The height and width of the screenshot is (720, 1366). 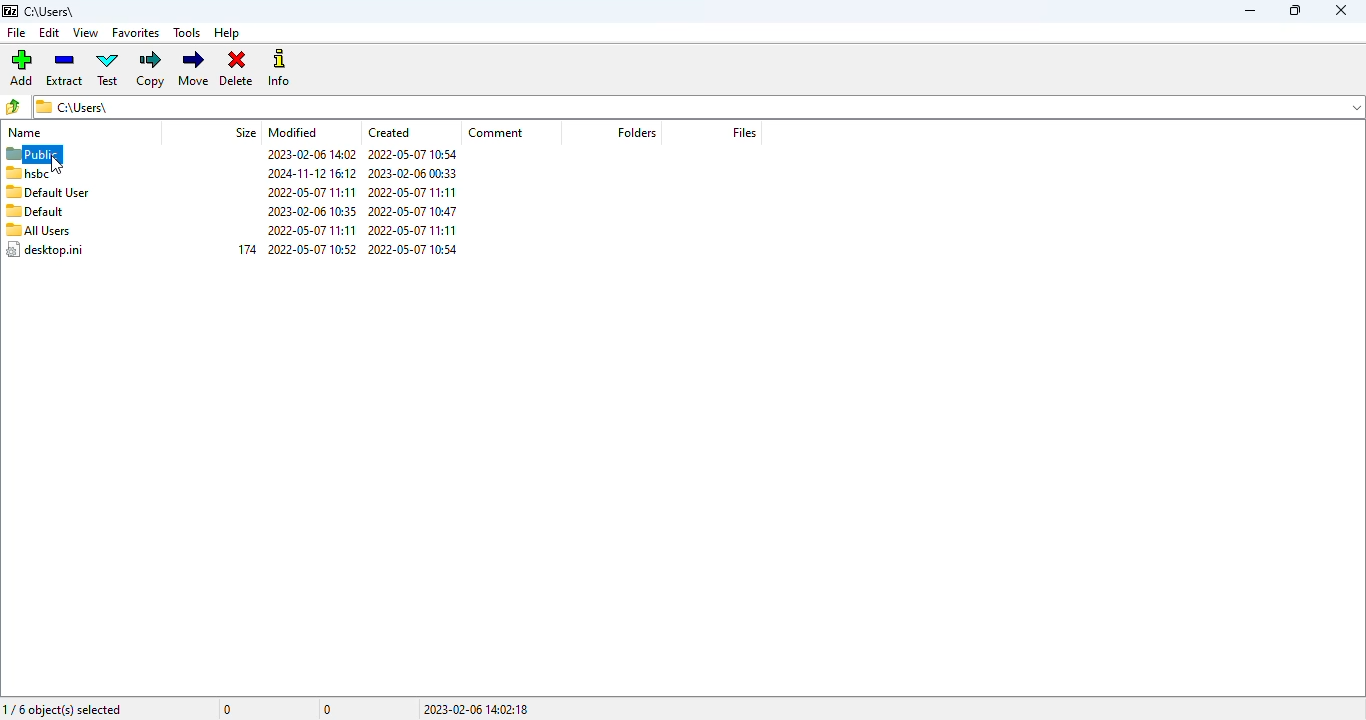 What do you see at coordinates (64, 710) in the screenshot?
I see `1/6 object(s) selected` at bounding box center [64, 710].